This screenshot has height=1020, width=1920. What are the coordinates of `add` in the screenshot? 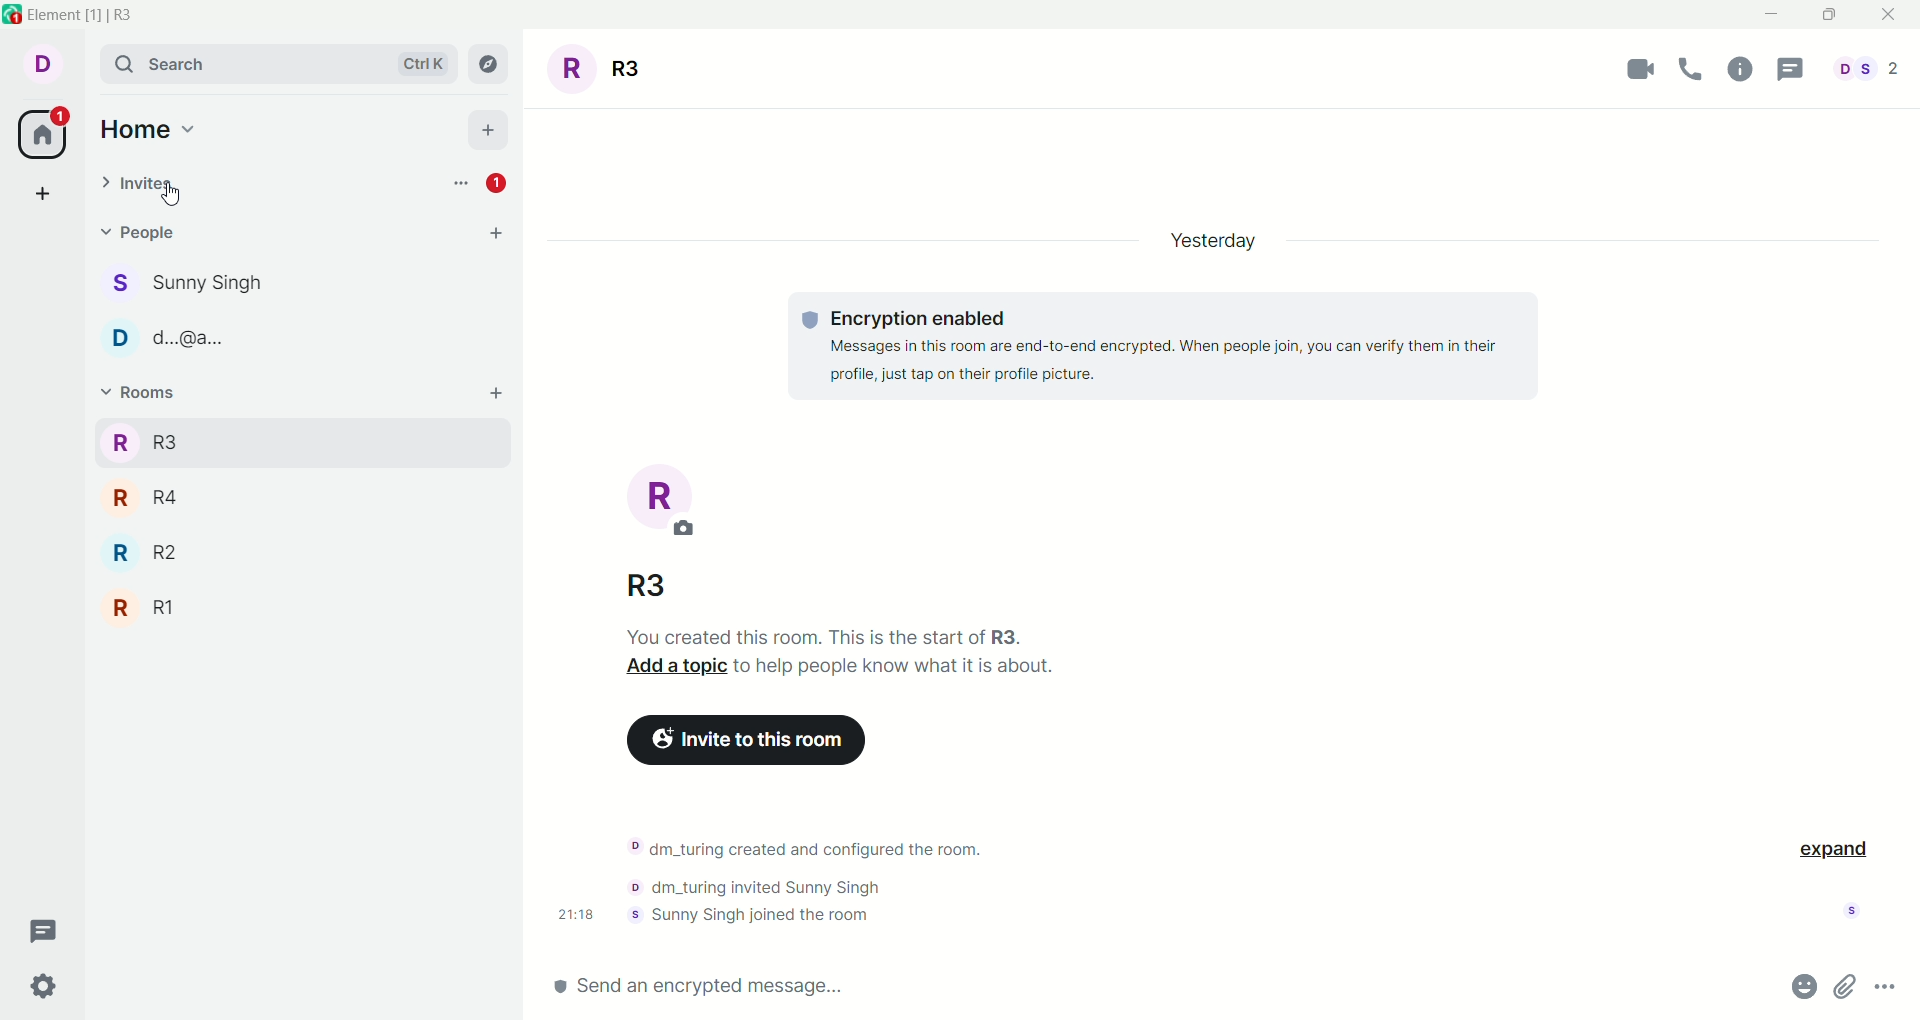 It's located at (494, 392).